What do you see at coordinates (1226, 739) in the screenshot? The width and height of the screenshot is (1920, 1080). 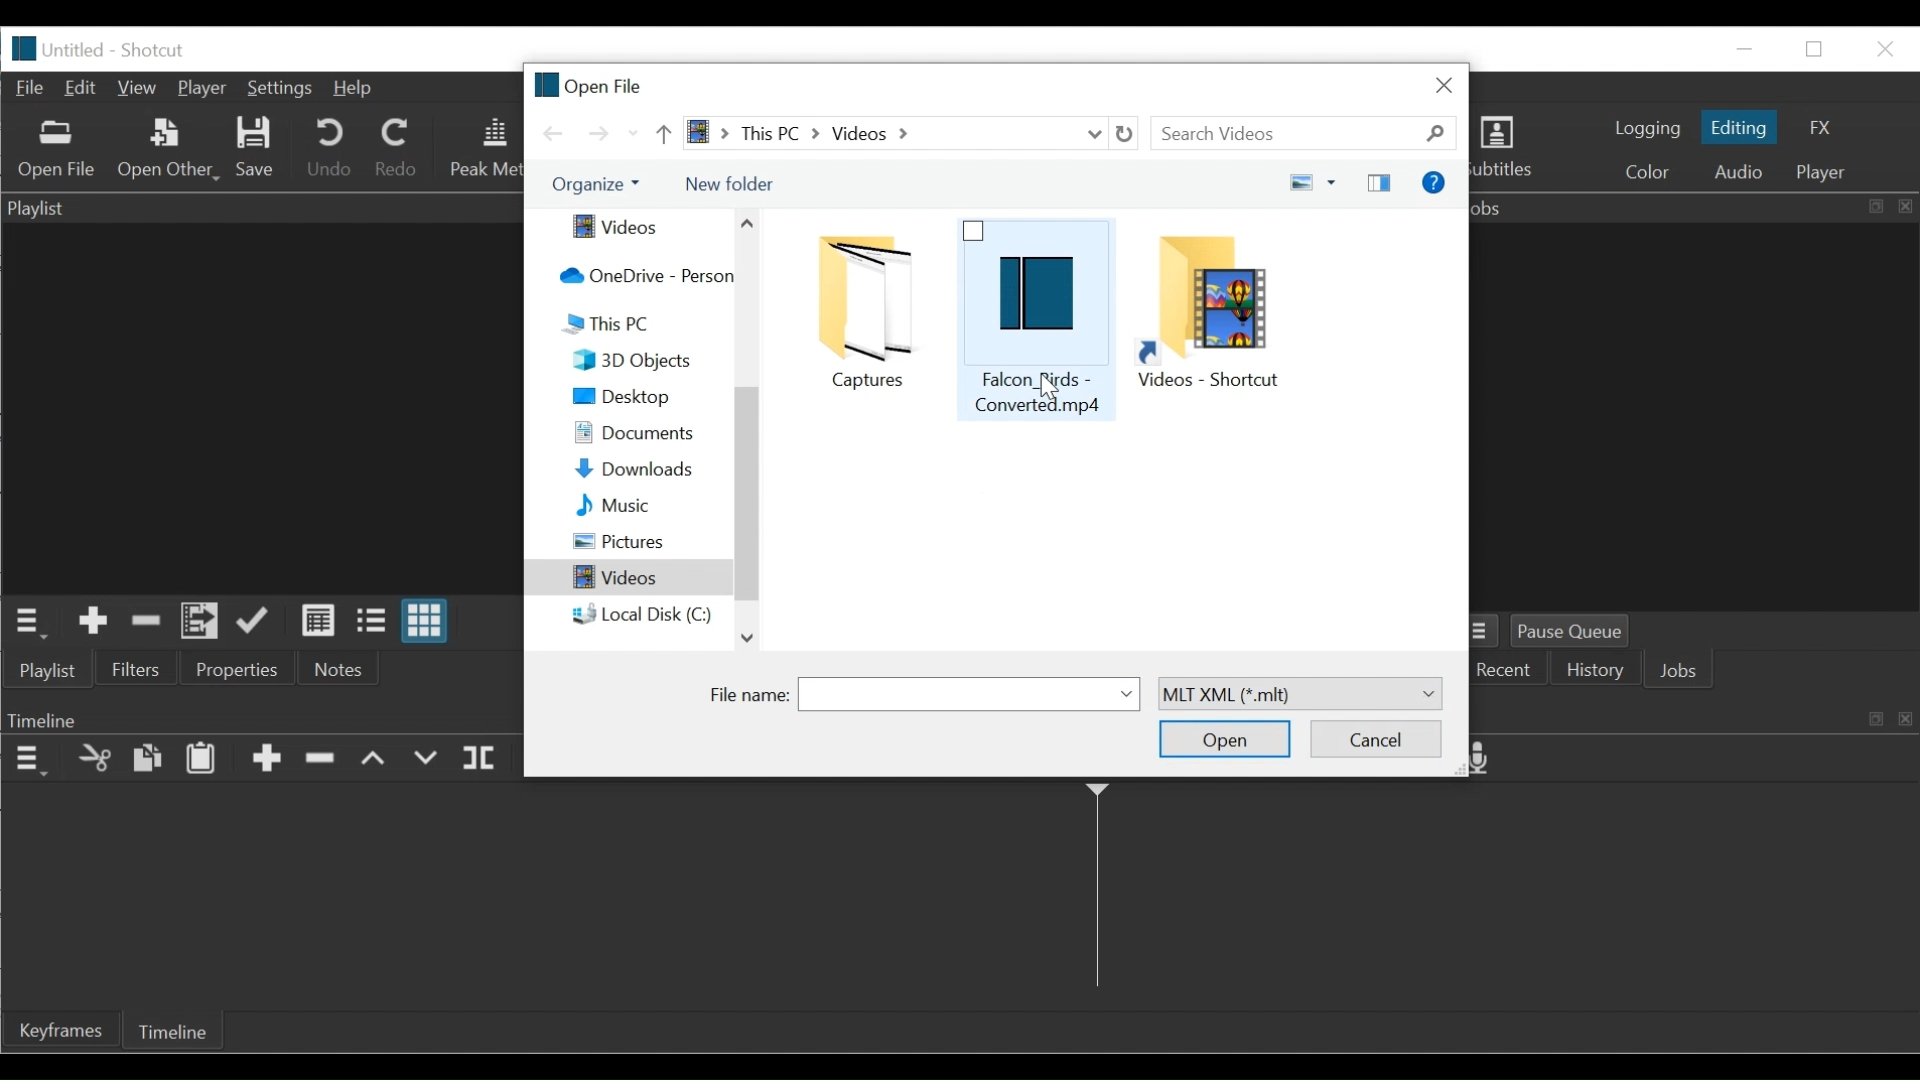 I see `Open` at bounding box center [1226, 739].